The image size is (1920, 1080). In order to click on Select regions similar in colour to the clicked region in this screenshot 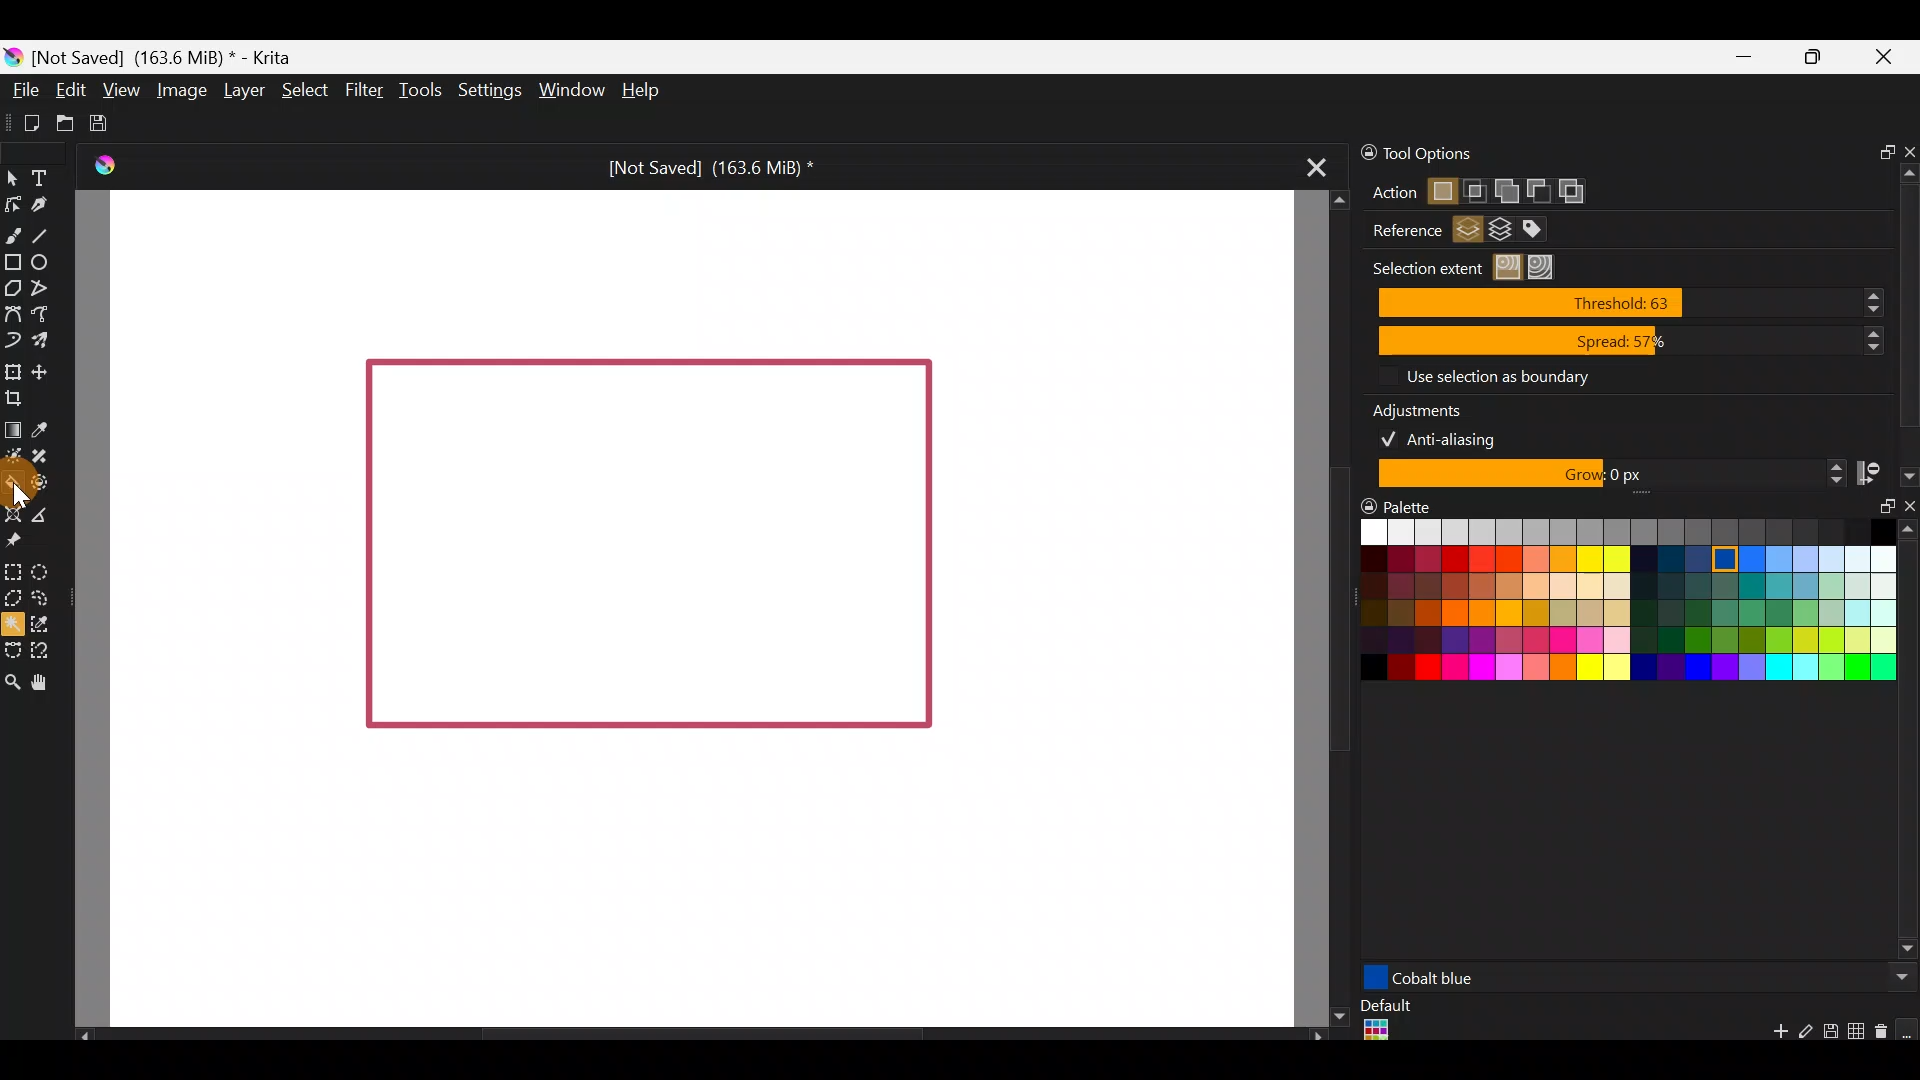, I will do `click(1511, 268)`.